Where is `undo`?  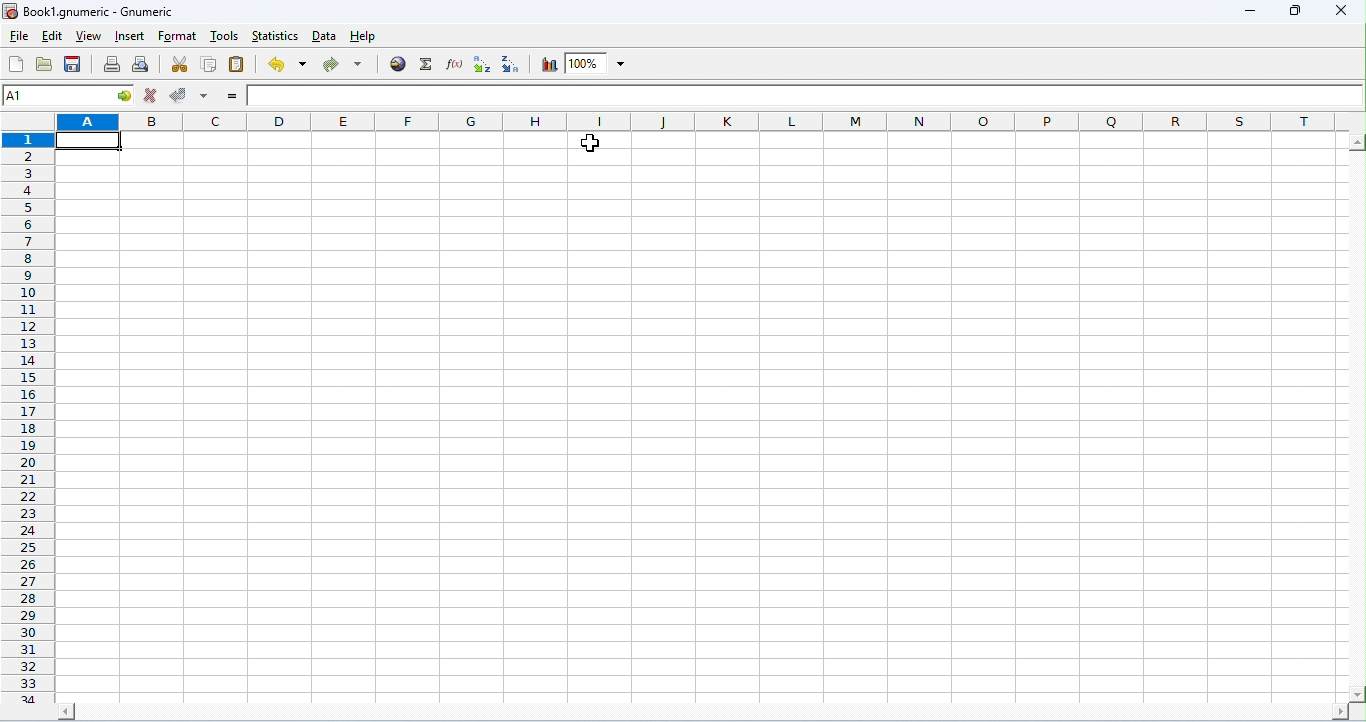
undo is located at coordinates (287, 64).